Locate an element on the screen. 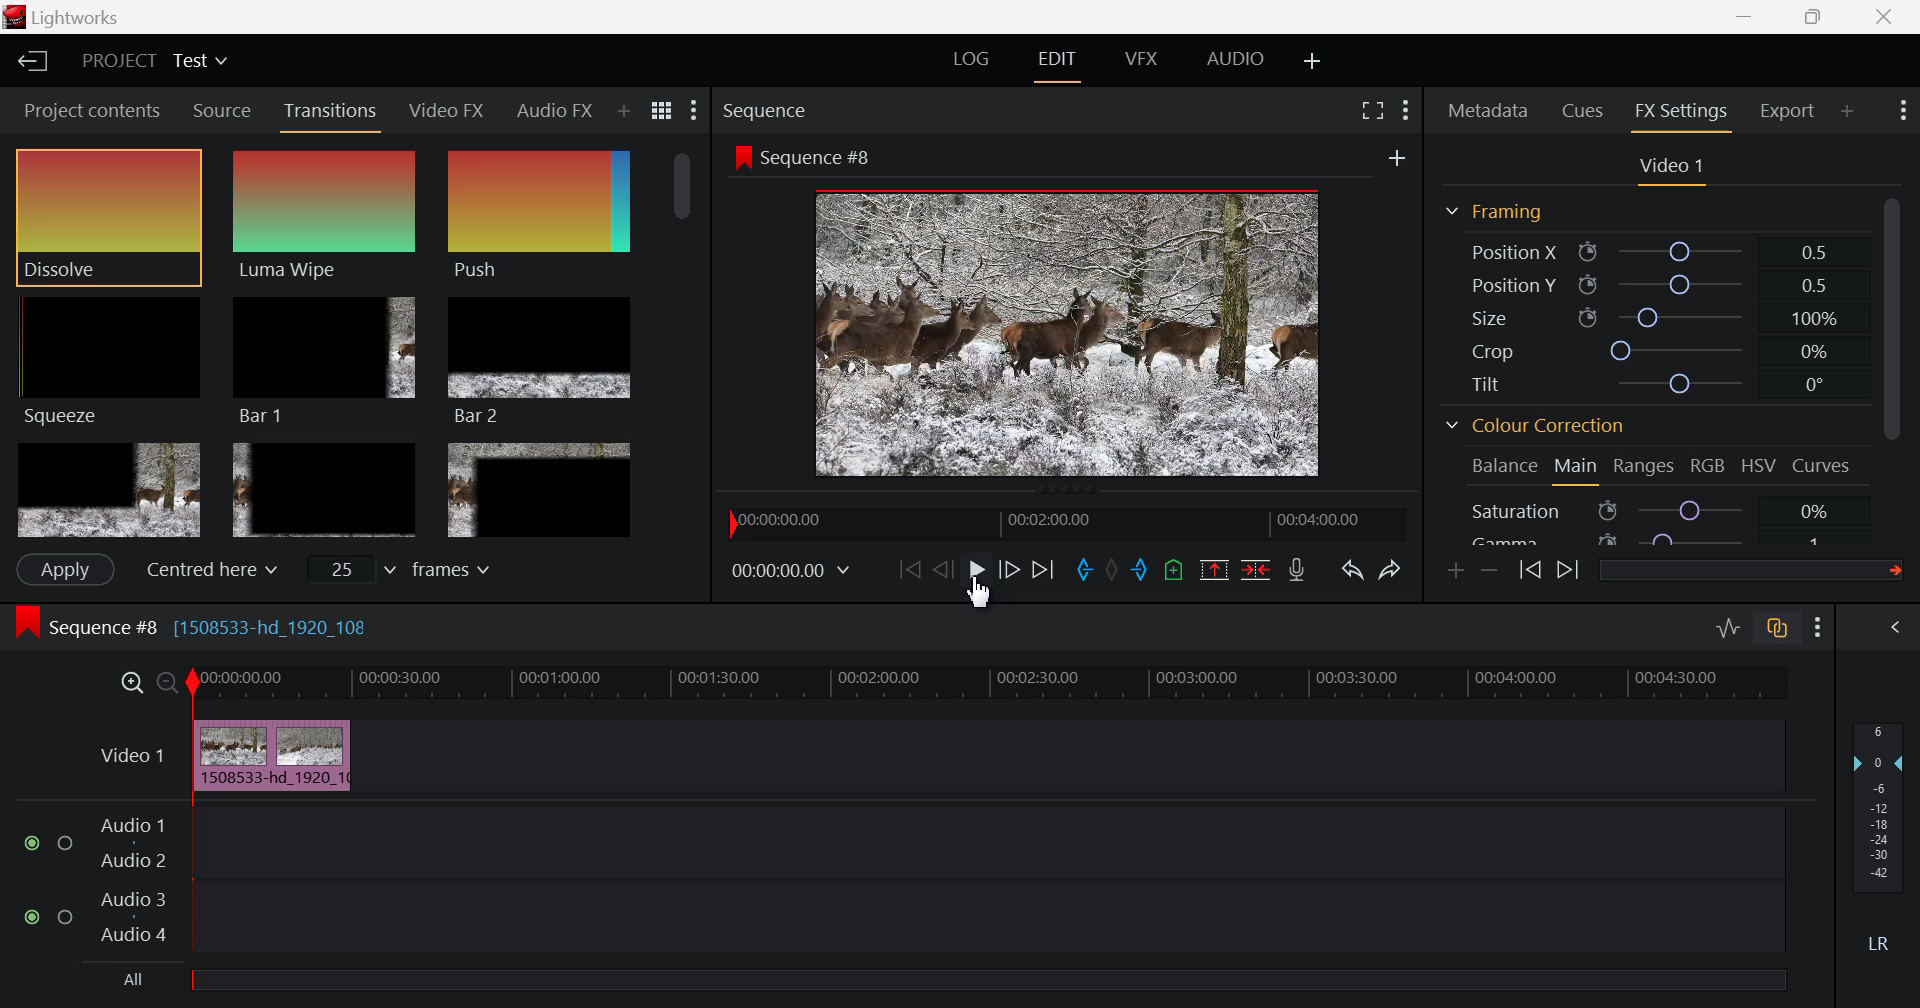 This screenshot has height=1008, width=1920. Lightworks is located at coordinates (71, 18).